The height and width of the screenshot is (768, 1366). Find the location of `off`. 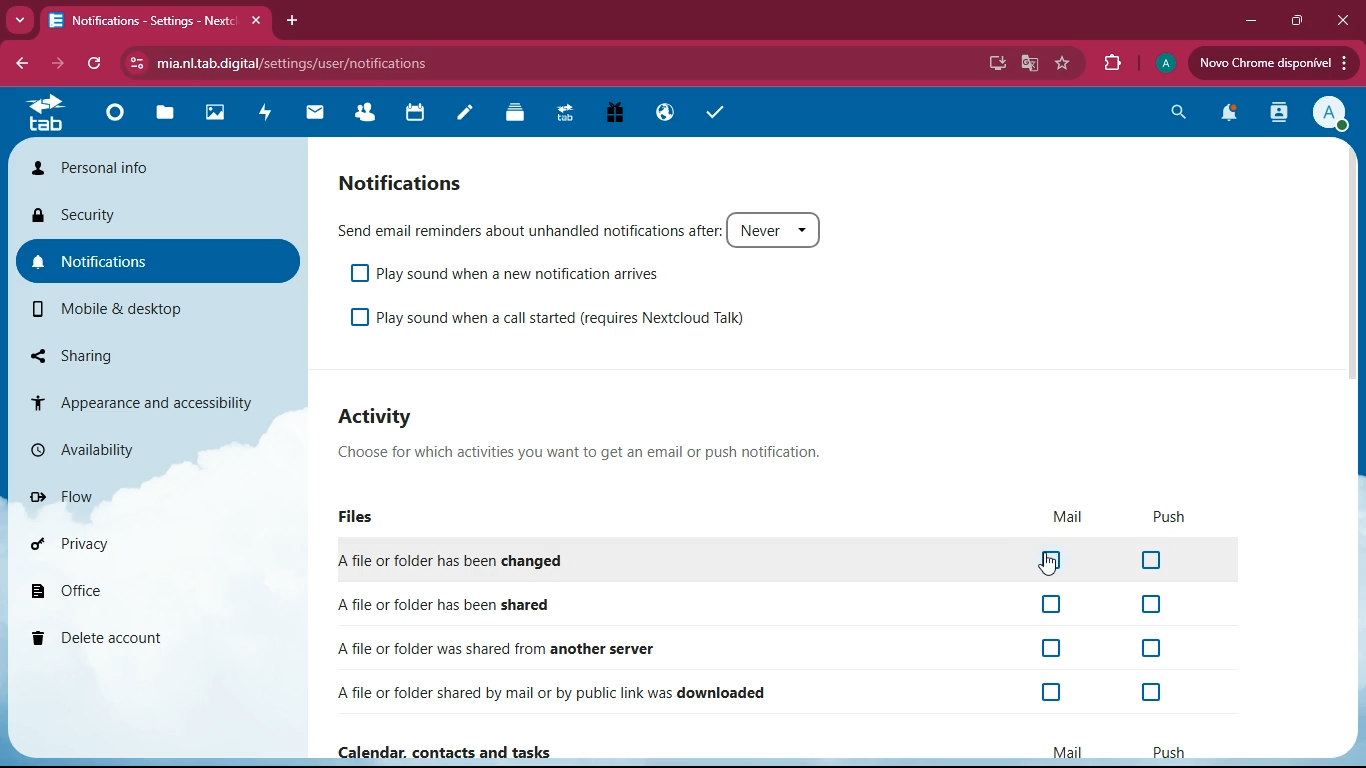

off is located at coordinates (358, 272).